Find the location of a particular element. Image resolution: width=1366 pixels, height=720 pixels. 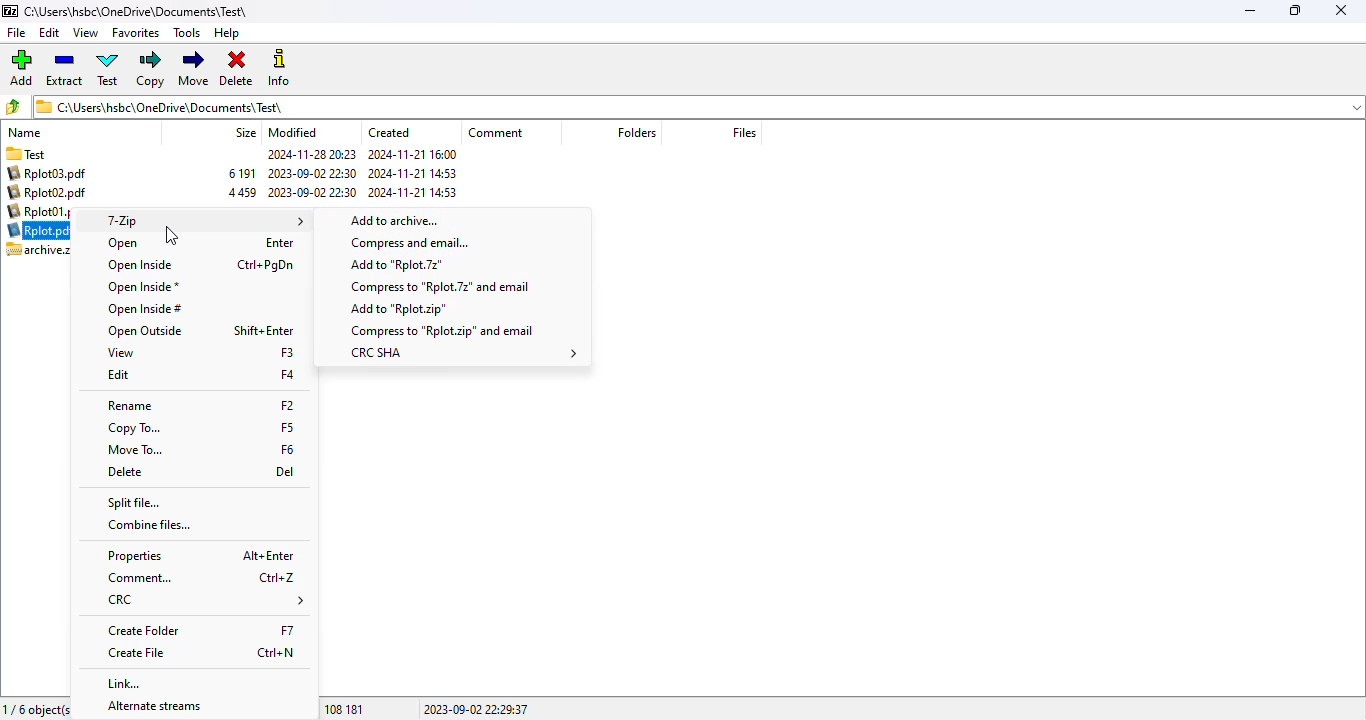

view is located at coordinates (85, 33).